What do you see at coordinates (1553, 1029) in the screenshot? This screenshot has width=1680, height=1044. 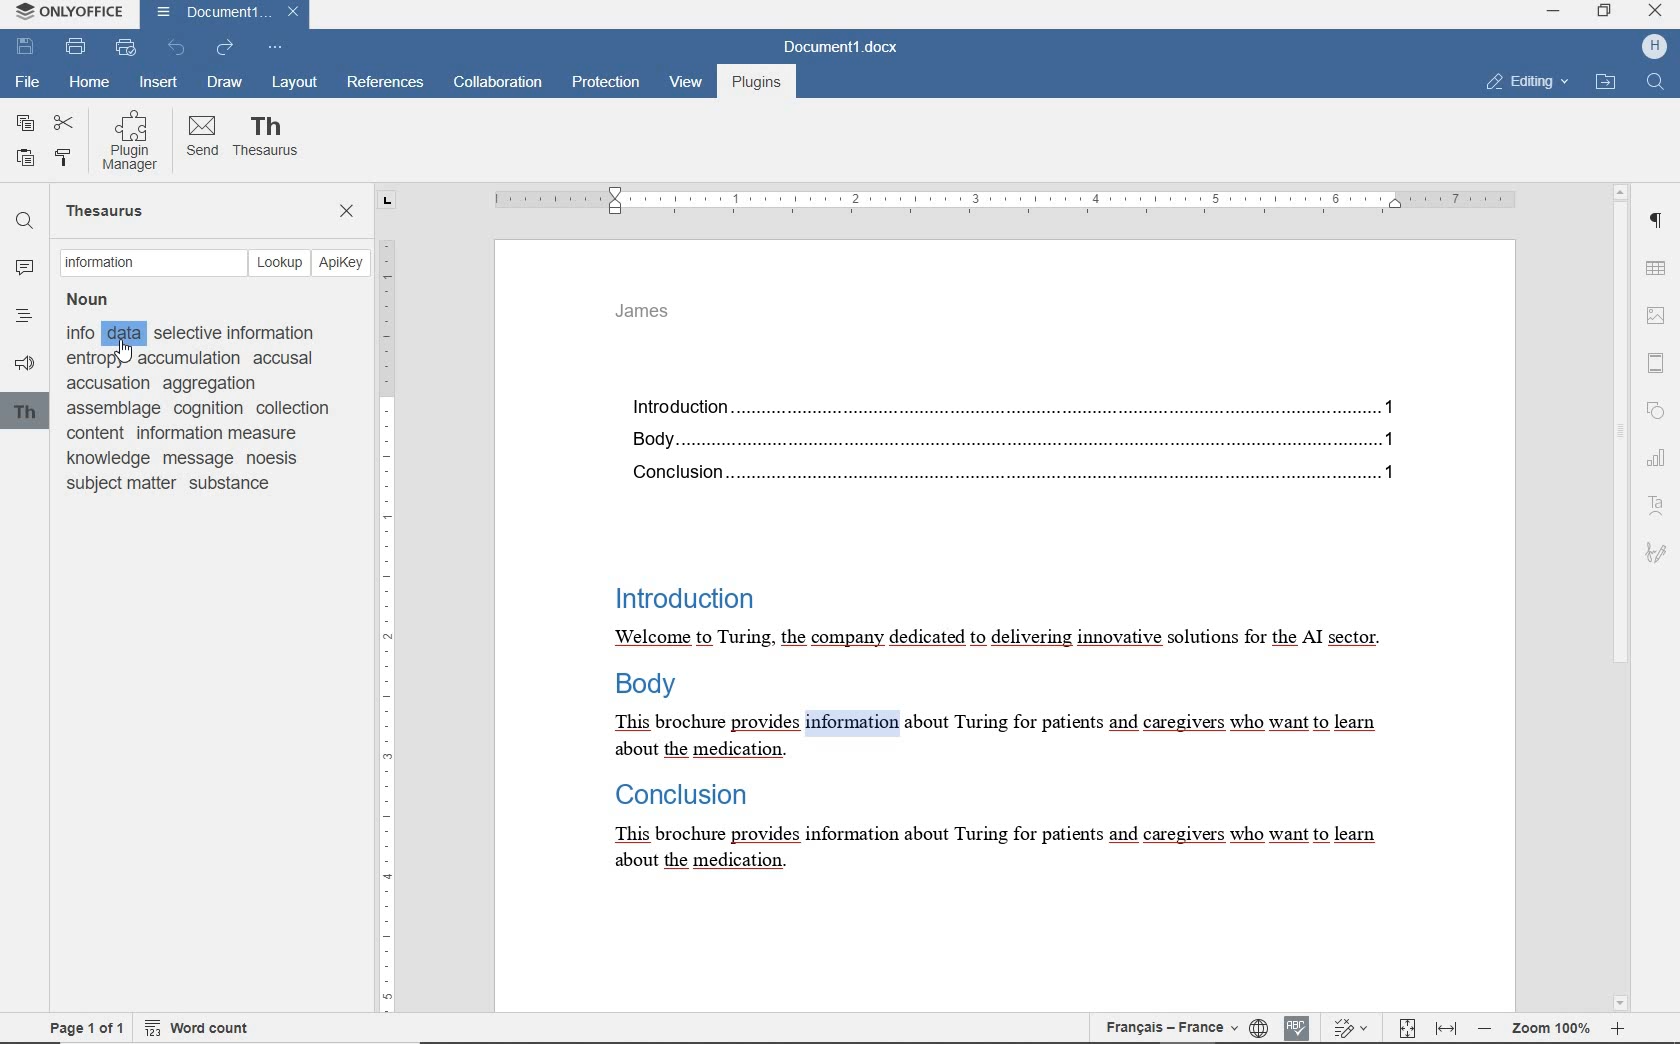 I see `ZOOM 100%` at bounding box center [1553, 1029].